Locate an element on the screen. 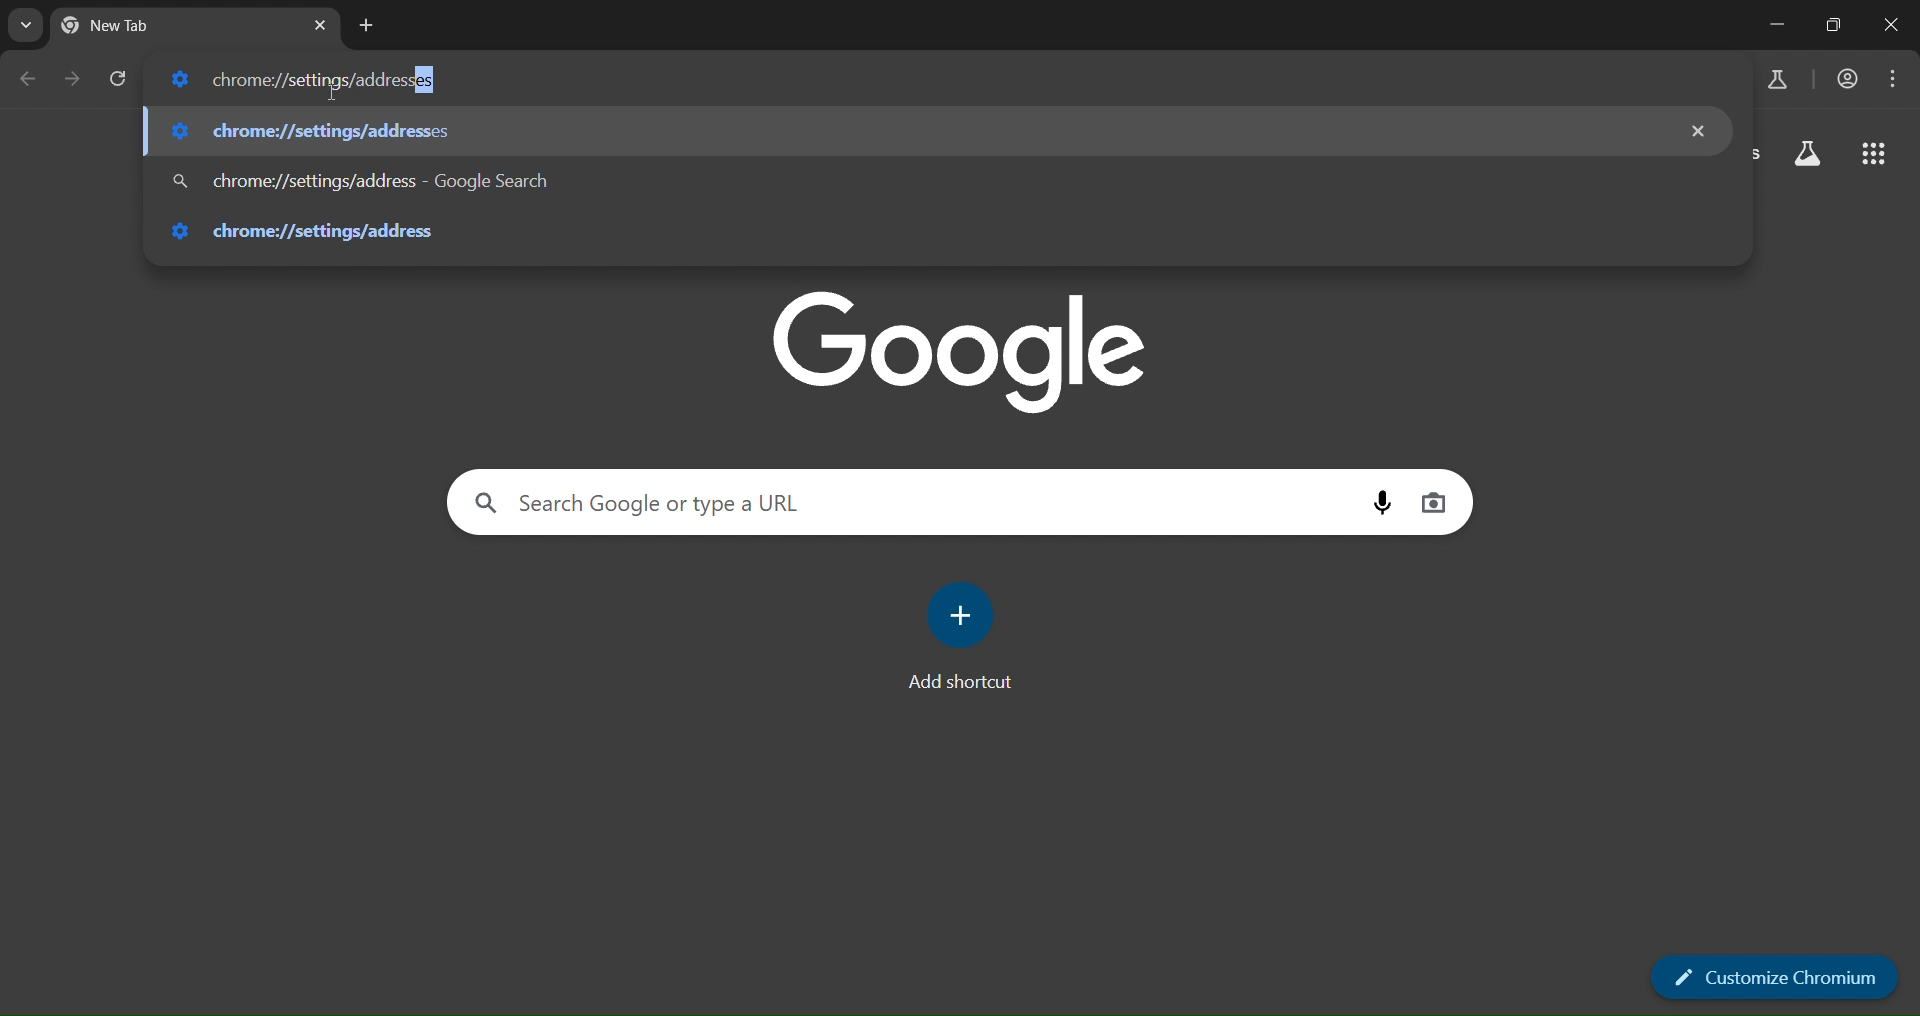  add shortcut is located at coordinates (964, 614).